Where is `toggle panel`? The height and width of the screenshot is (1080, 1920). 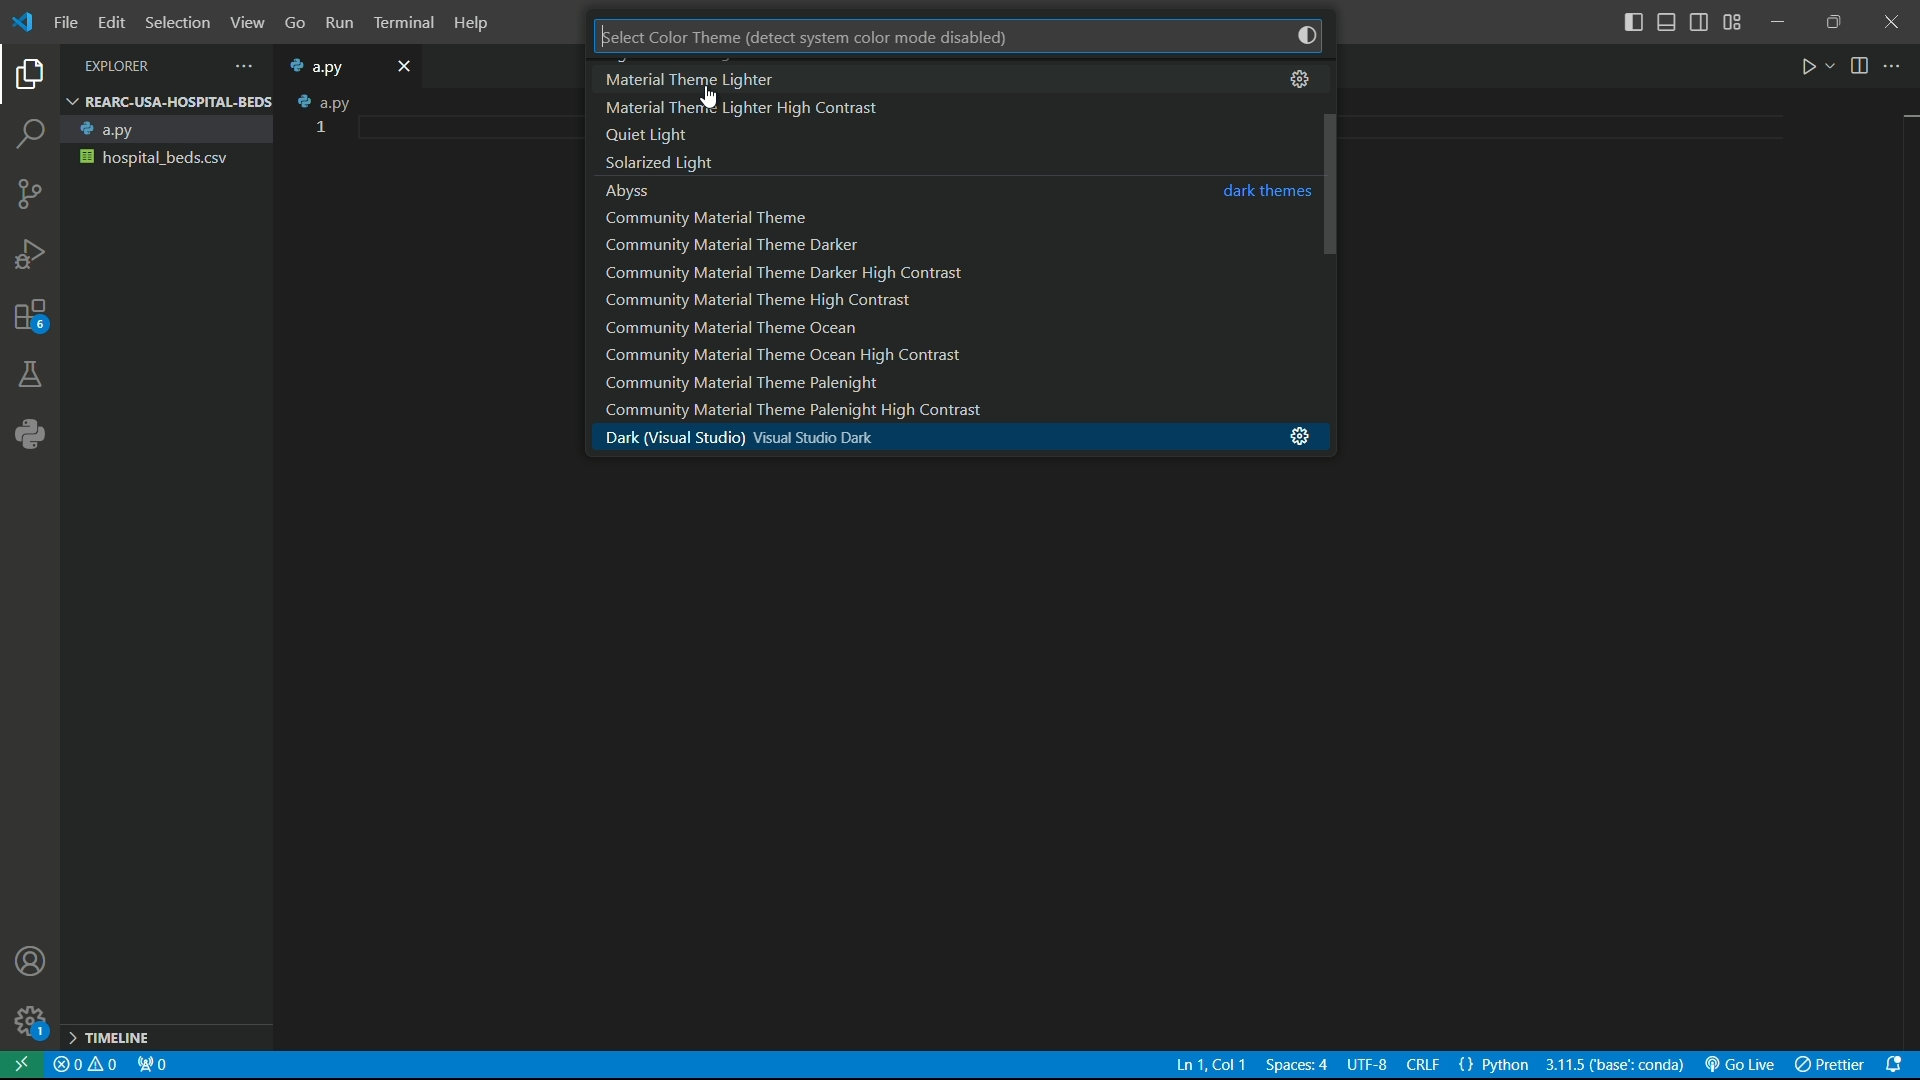 toggle panel is located at coordinates (1666, 23).